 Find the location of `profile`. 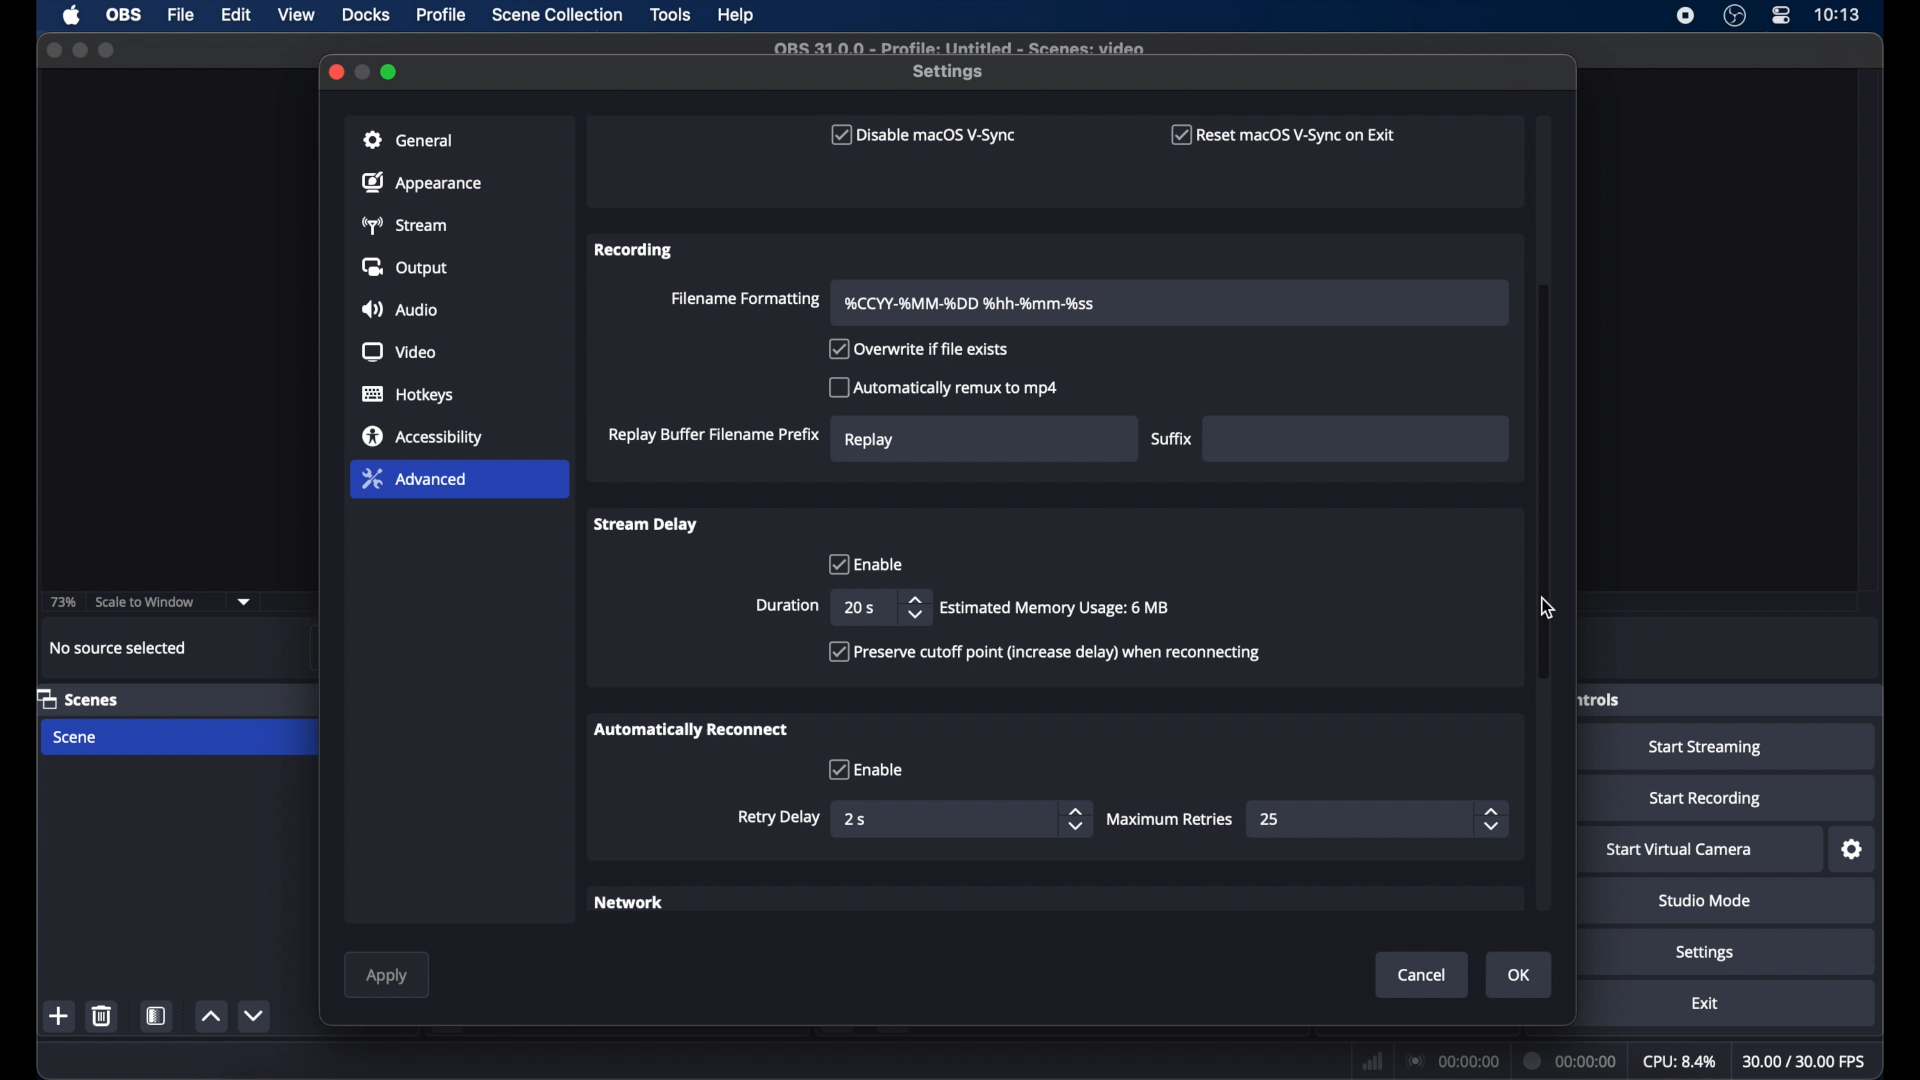

profile is located at coordinates (443, 15).